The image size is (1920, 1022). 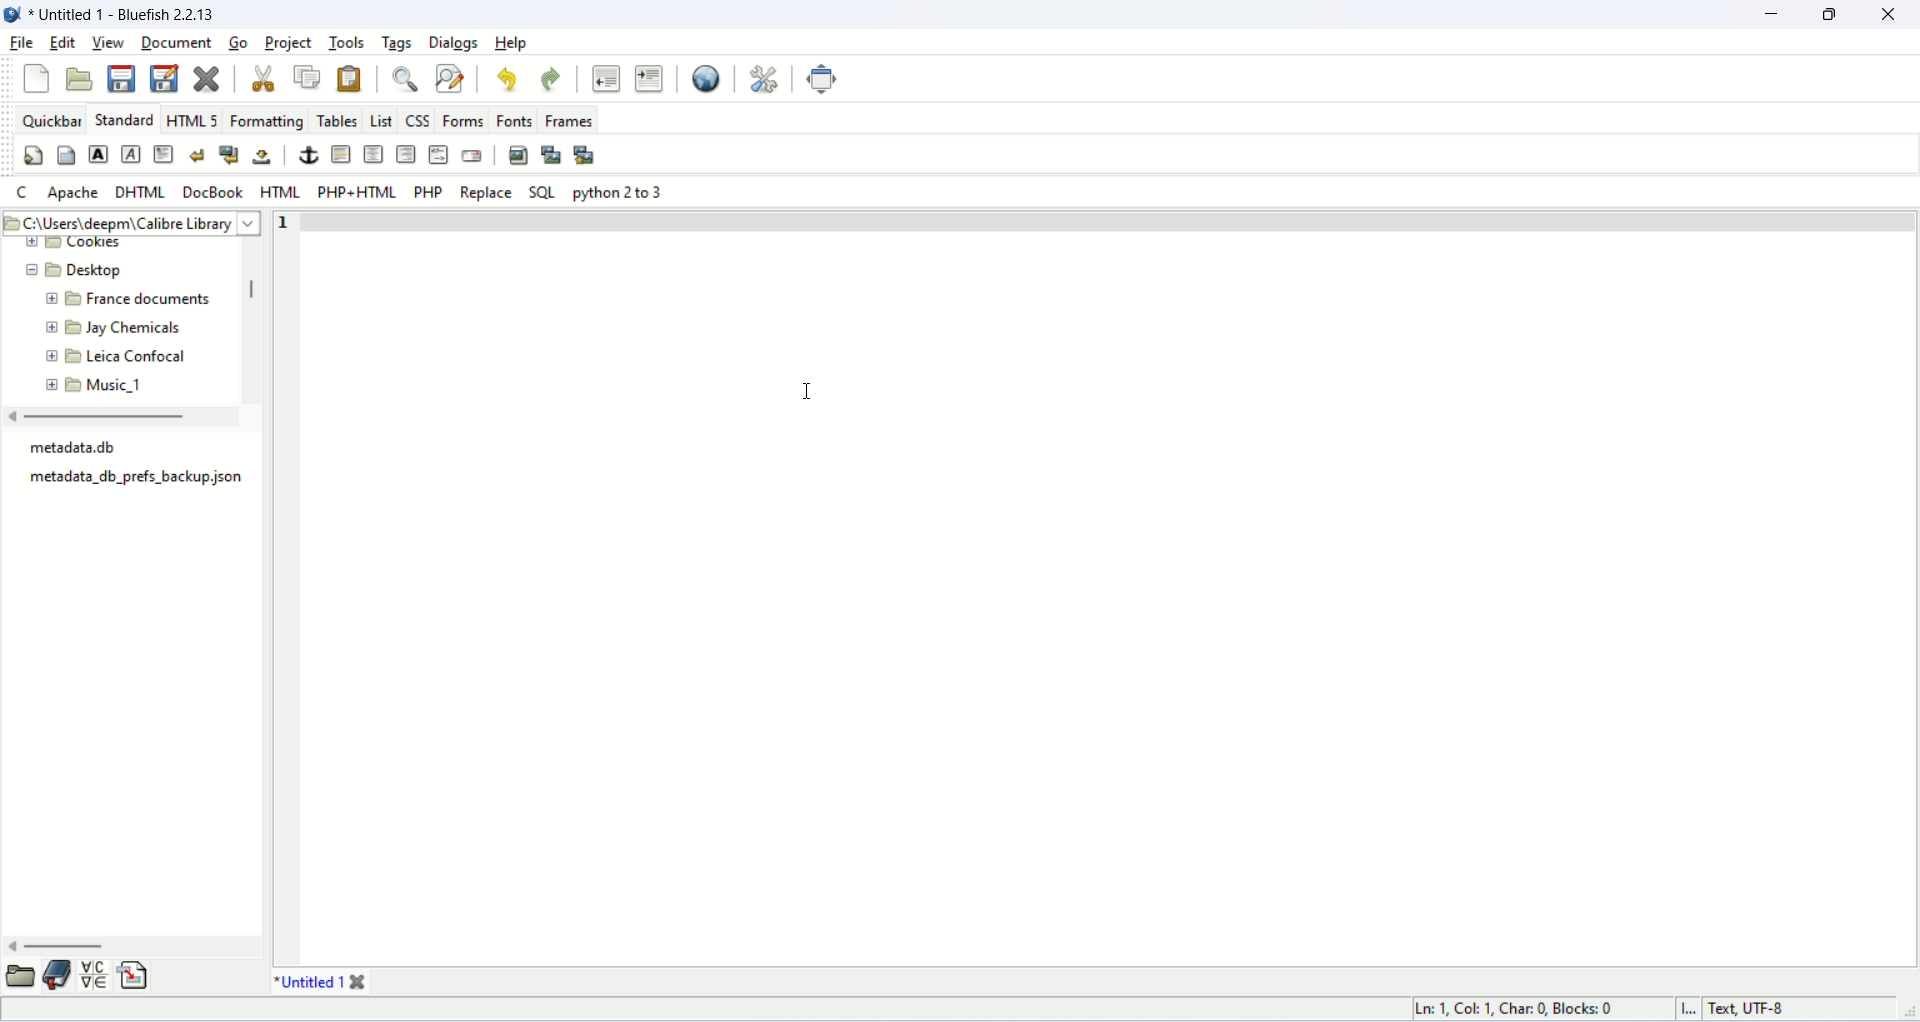 I want to click on close, so click(x=207, y=76).